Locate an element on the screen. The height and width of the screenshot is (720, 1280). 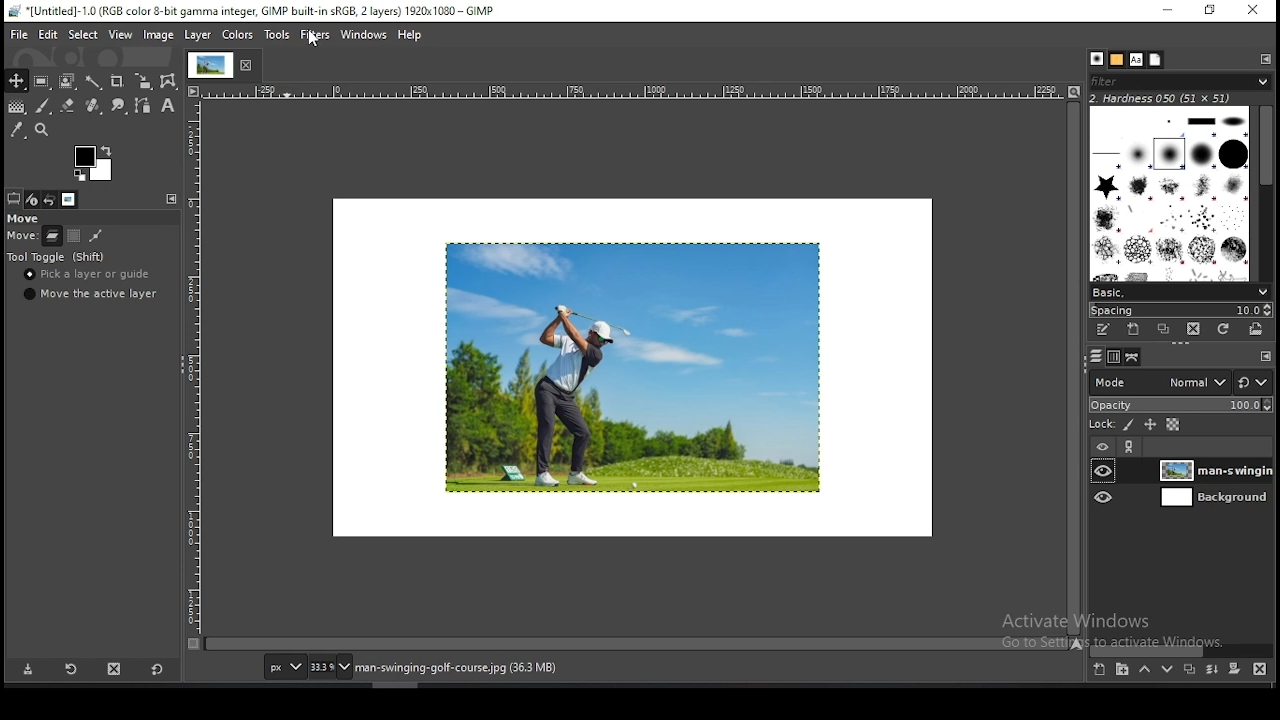
reset is located at coordinates (158, 668).